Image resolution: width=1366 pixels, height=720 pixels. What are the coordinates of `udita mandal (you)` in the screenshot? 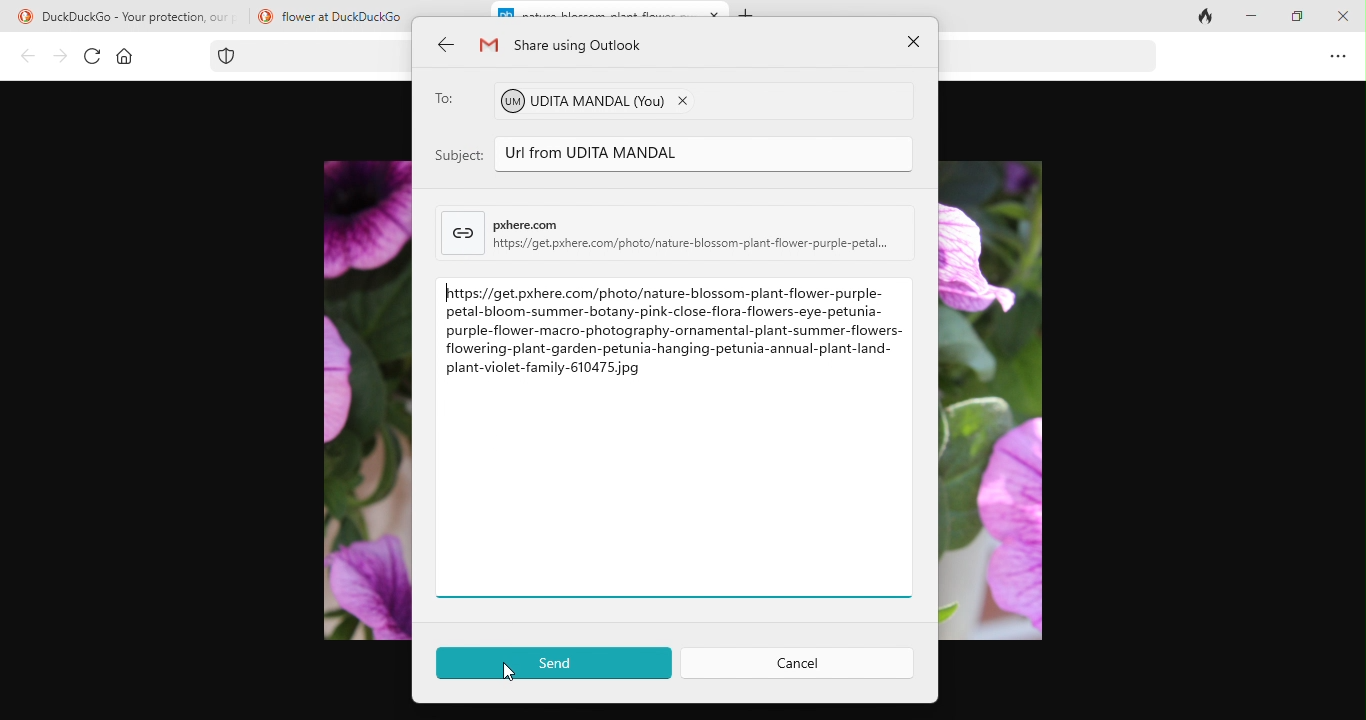 It's located at (701, 103).